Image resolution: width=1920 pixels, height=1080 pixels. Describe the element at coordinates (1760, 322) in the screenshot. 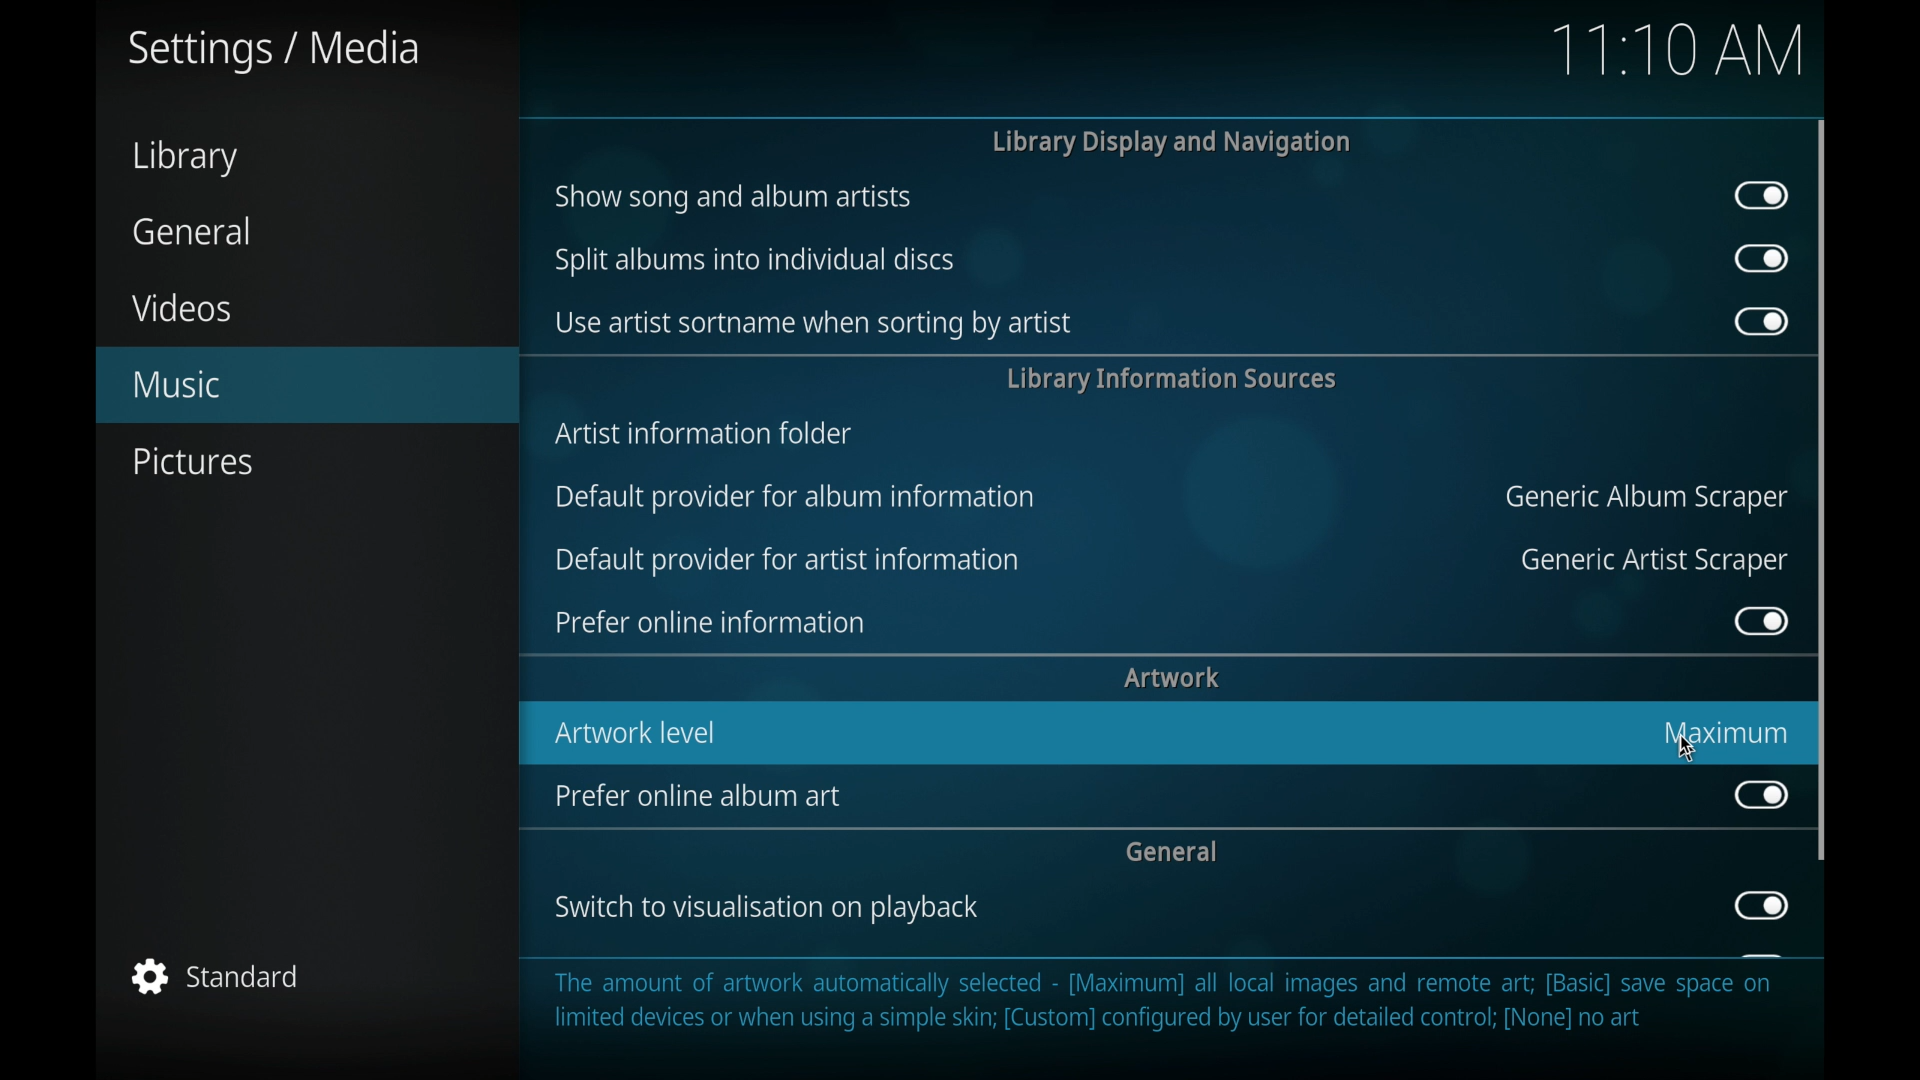

I see `toggle button` at that location.